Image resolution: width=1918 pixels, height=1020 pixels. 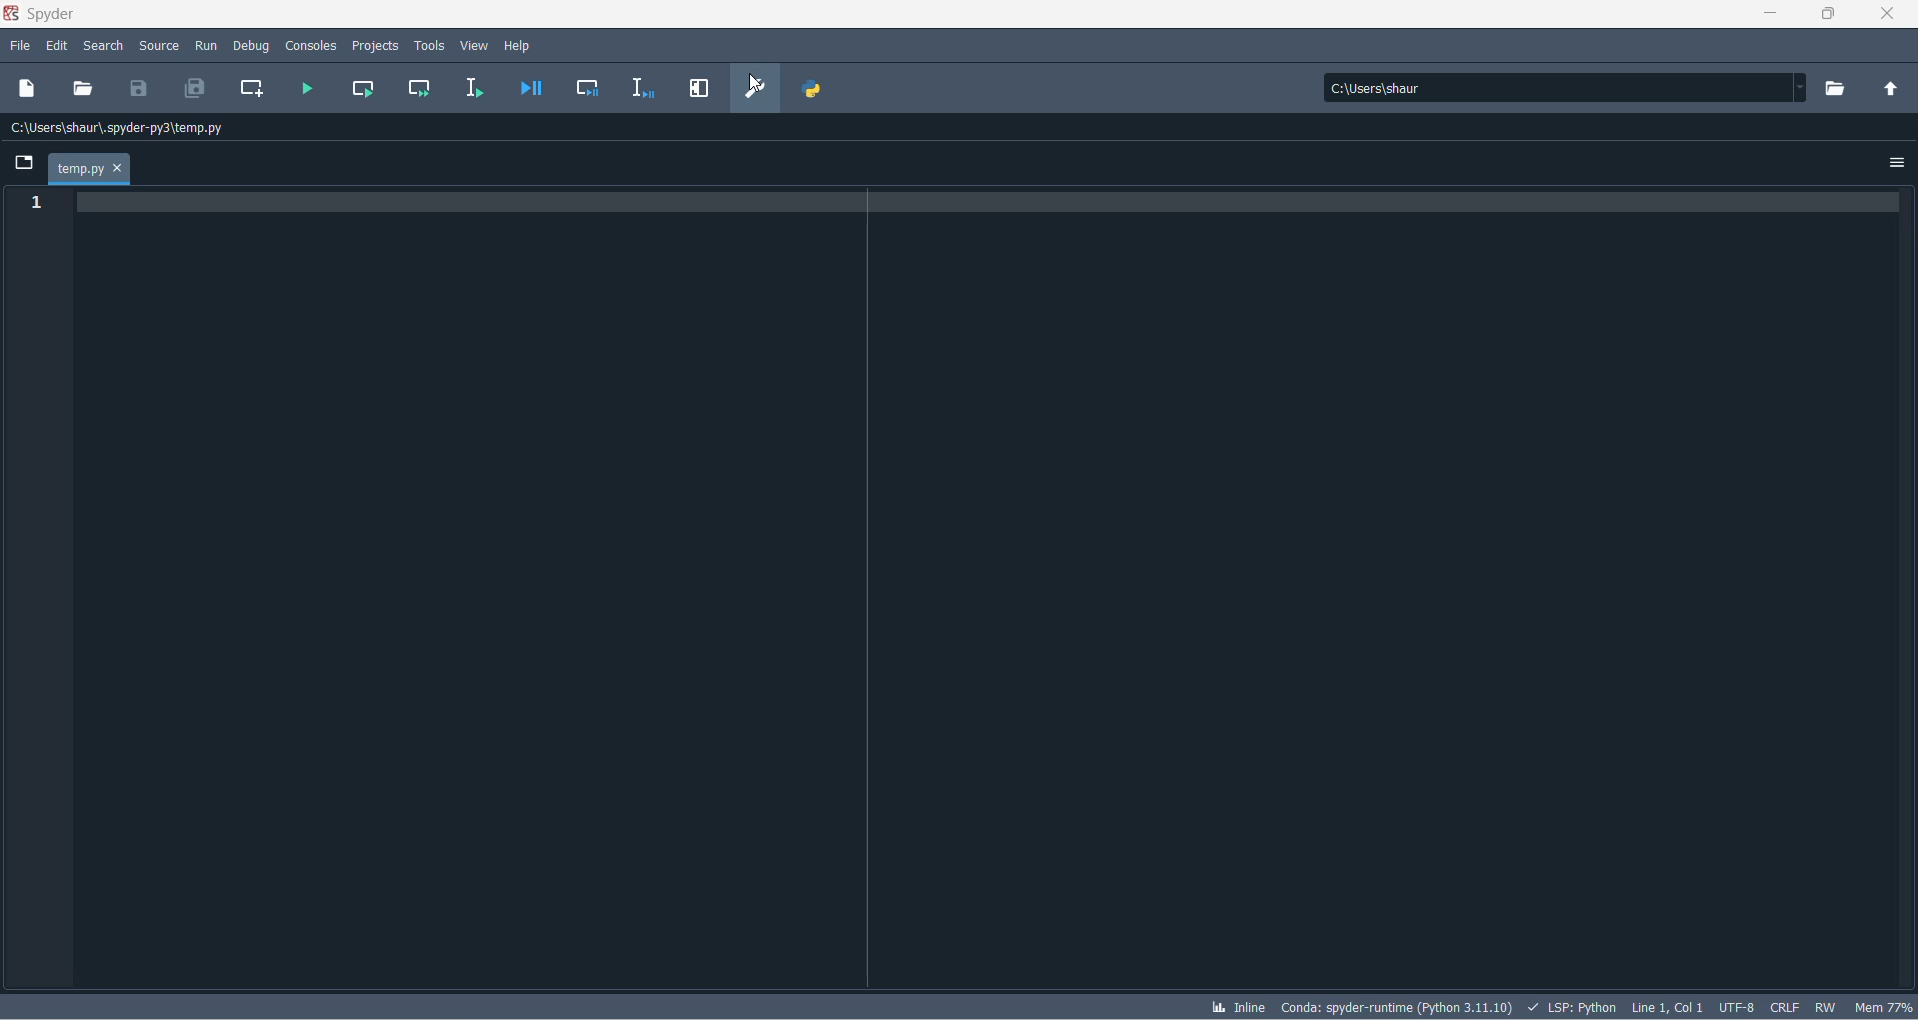 I want to click on search, so click(x=109, y=47).